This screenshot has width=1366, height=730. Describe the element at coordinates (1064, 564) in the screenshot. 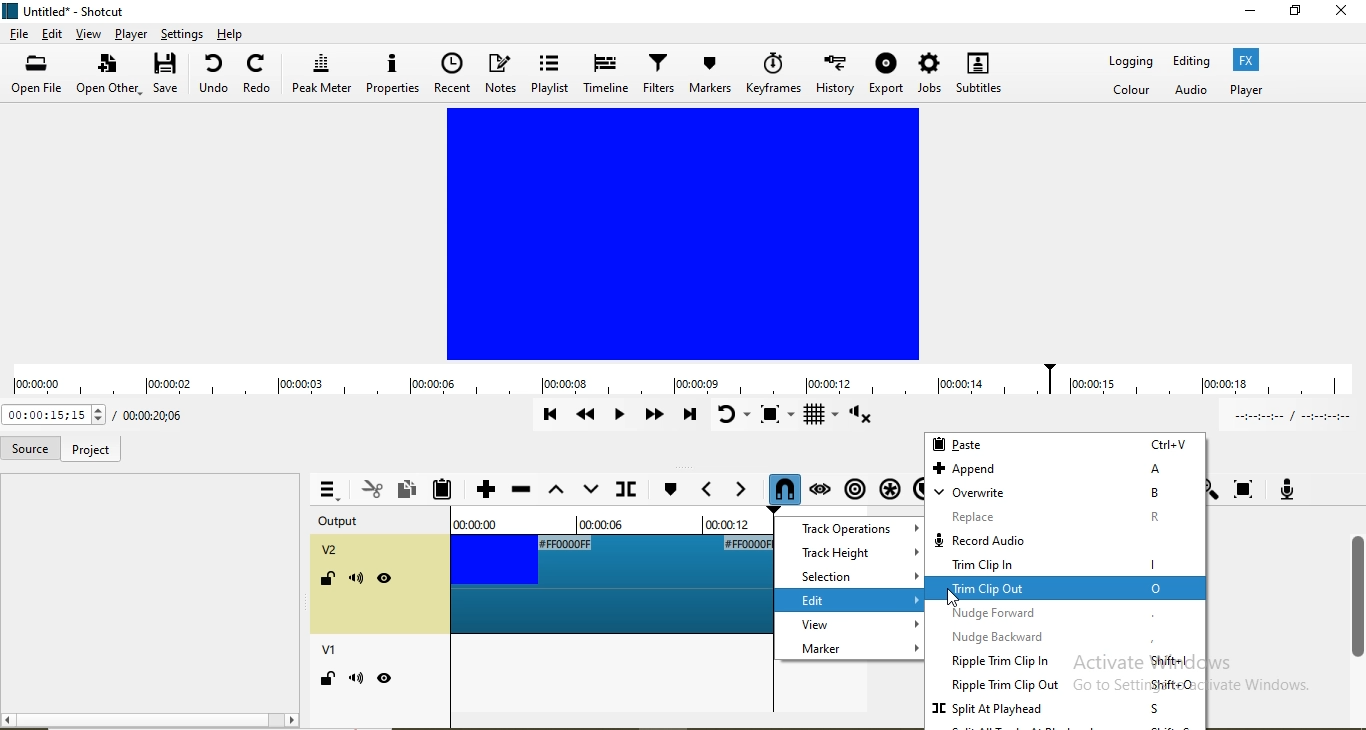

I see `trim clip in` at that location.